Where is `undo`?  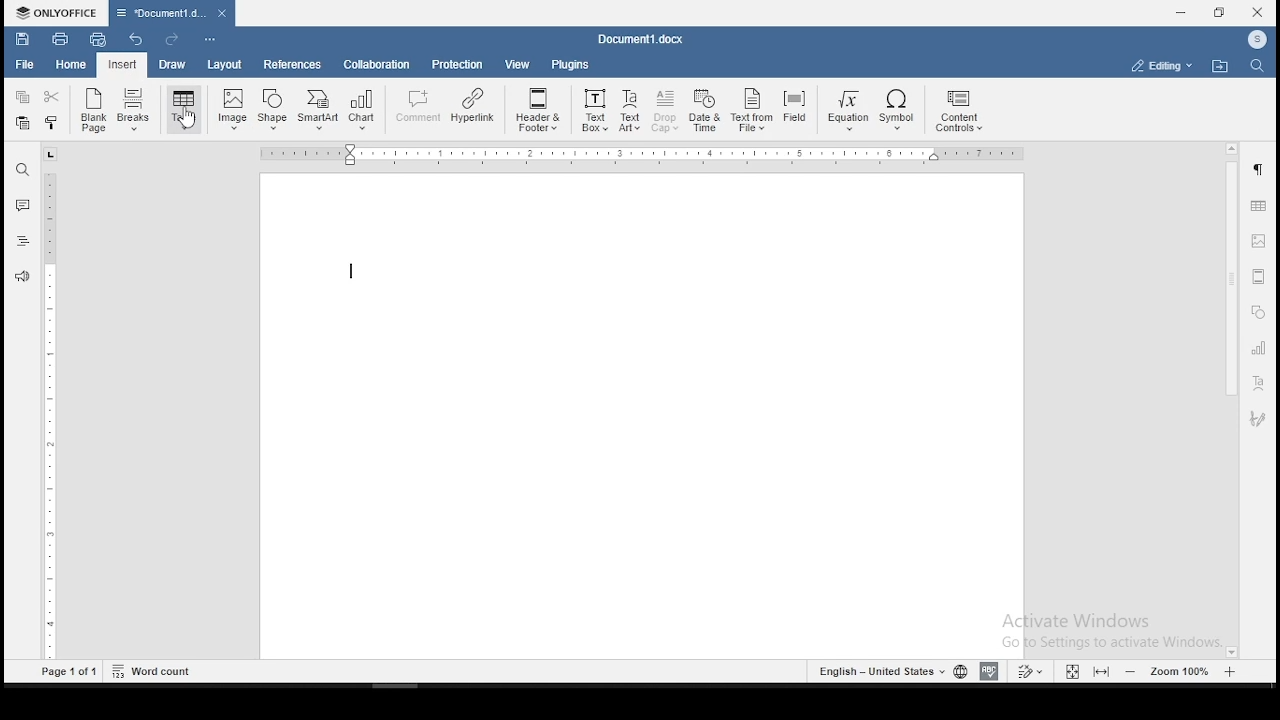 undo is located at coordinates (139, 41).